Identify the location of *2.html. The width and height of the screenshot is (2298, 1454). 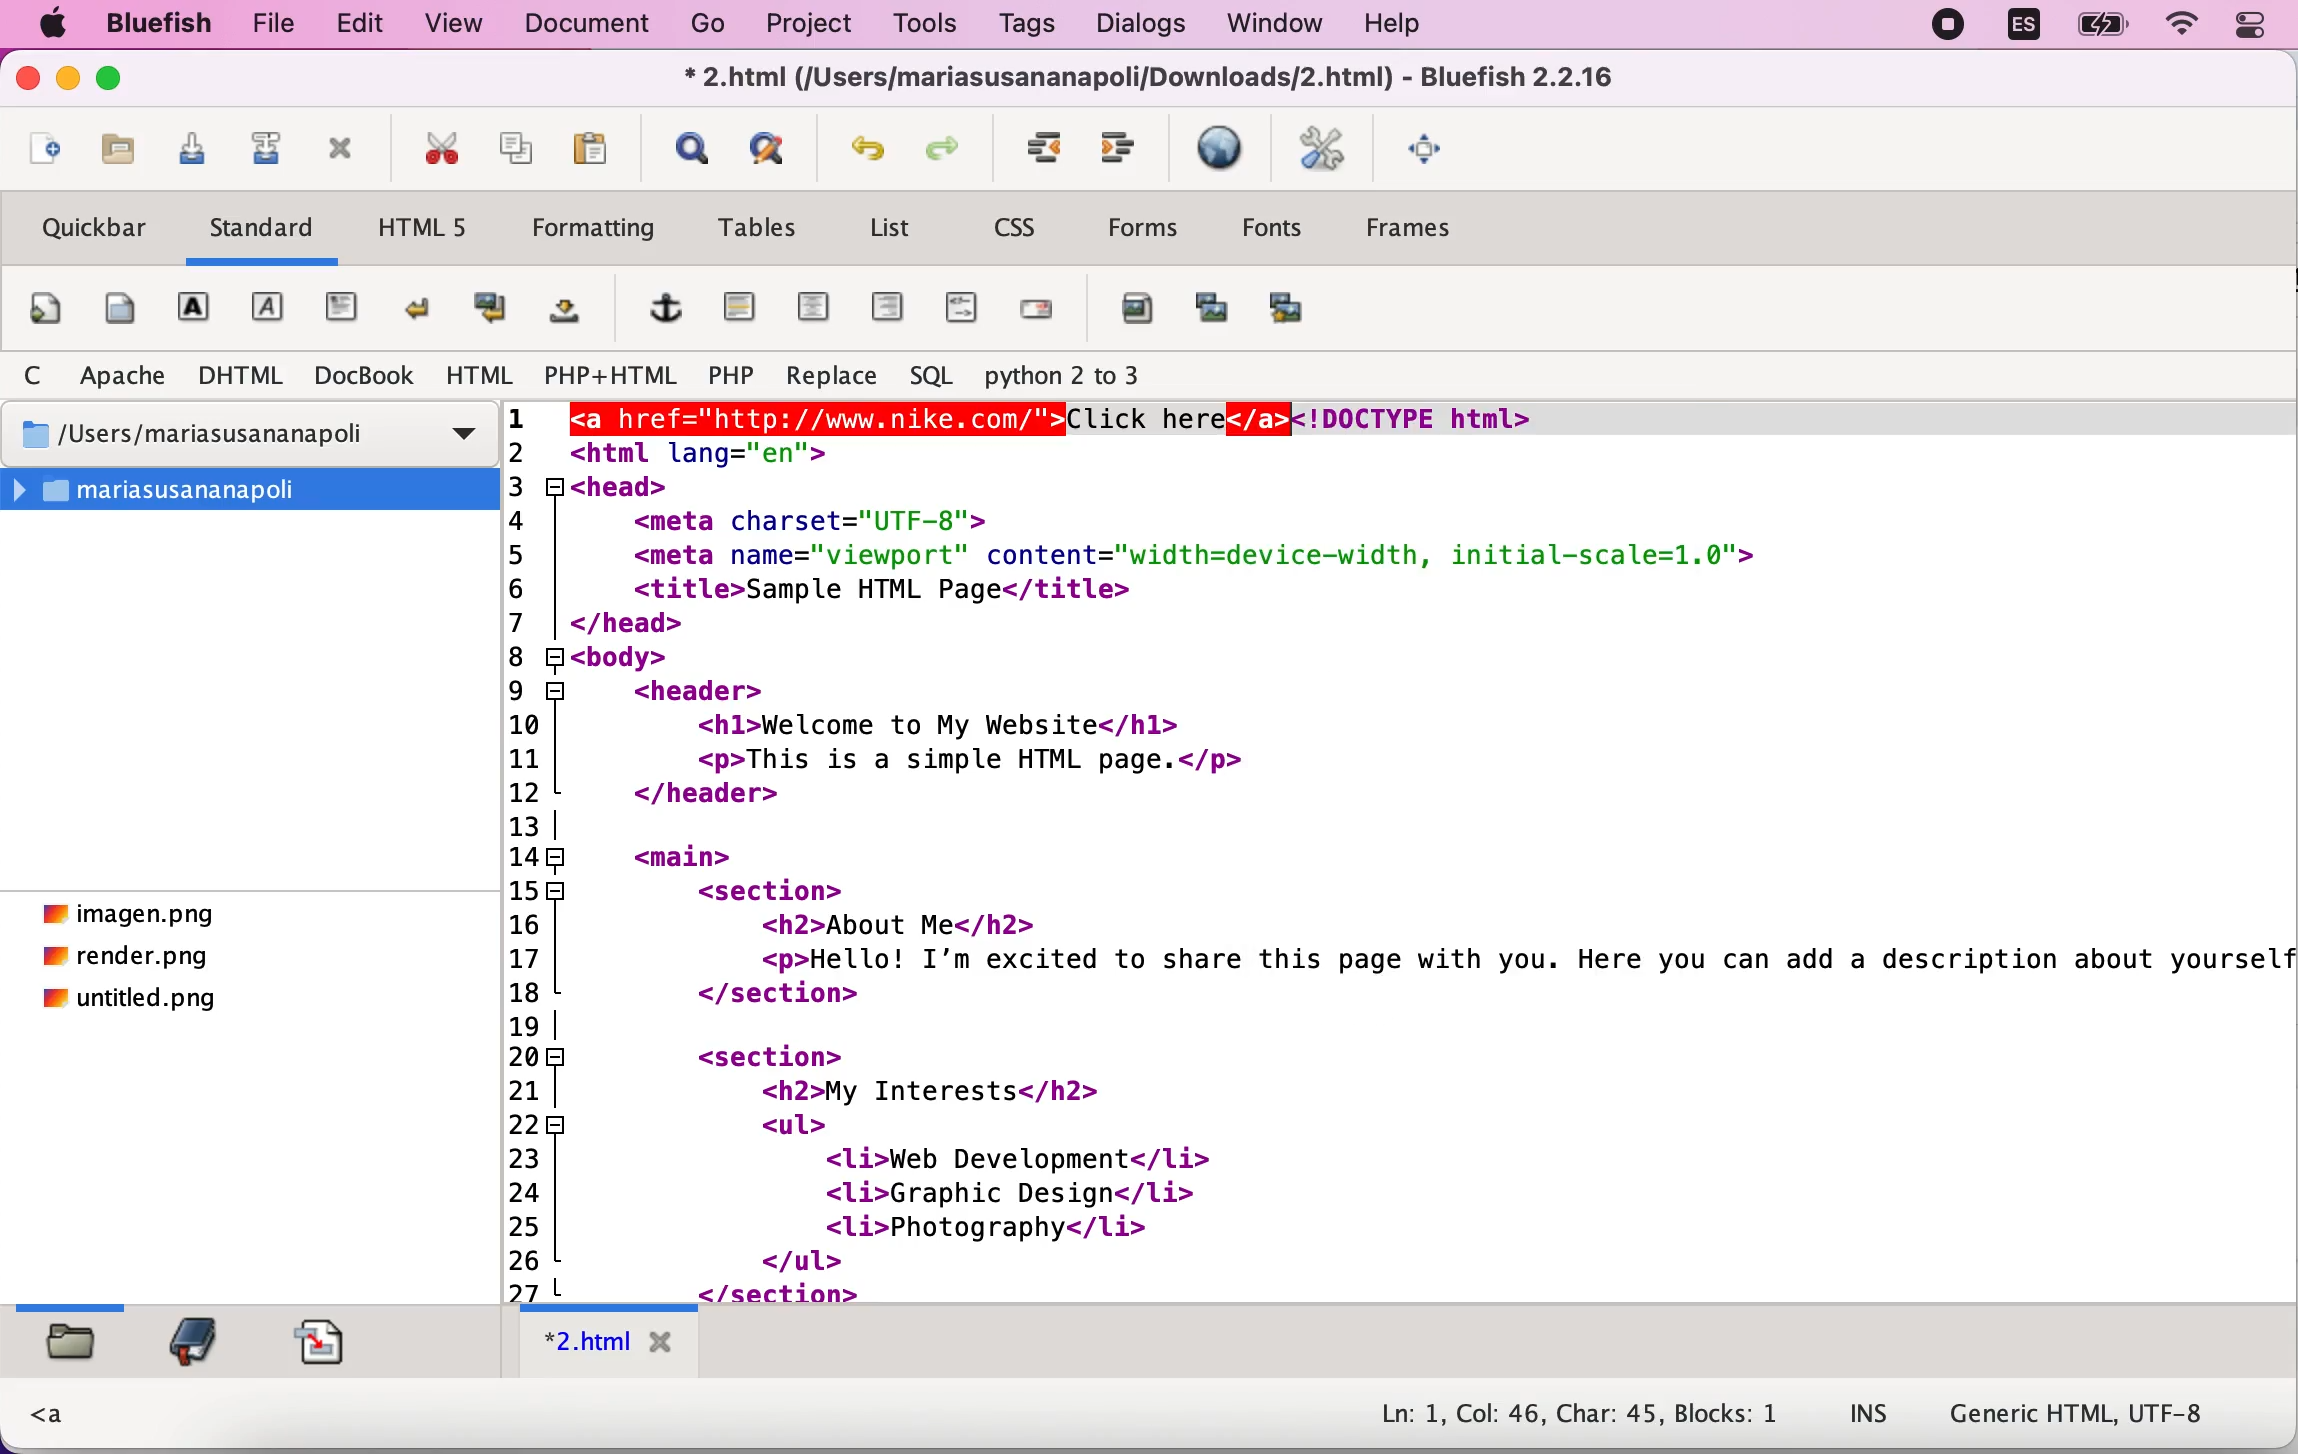
(610, 1347).